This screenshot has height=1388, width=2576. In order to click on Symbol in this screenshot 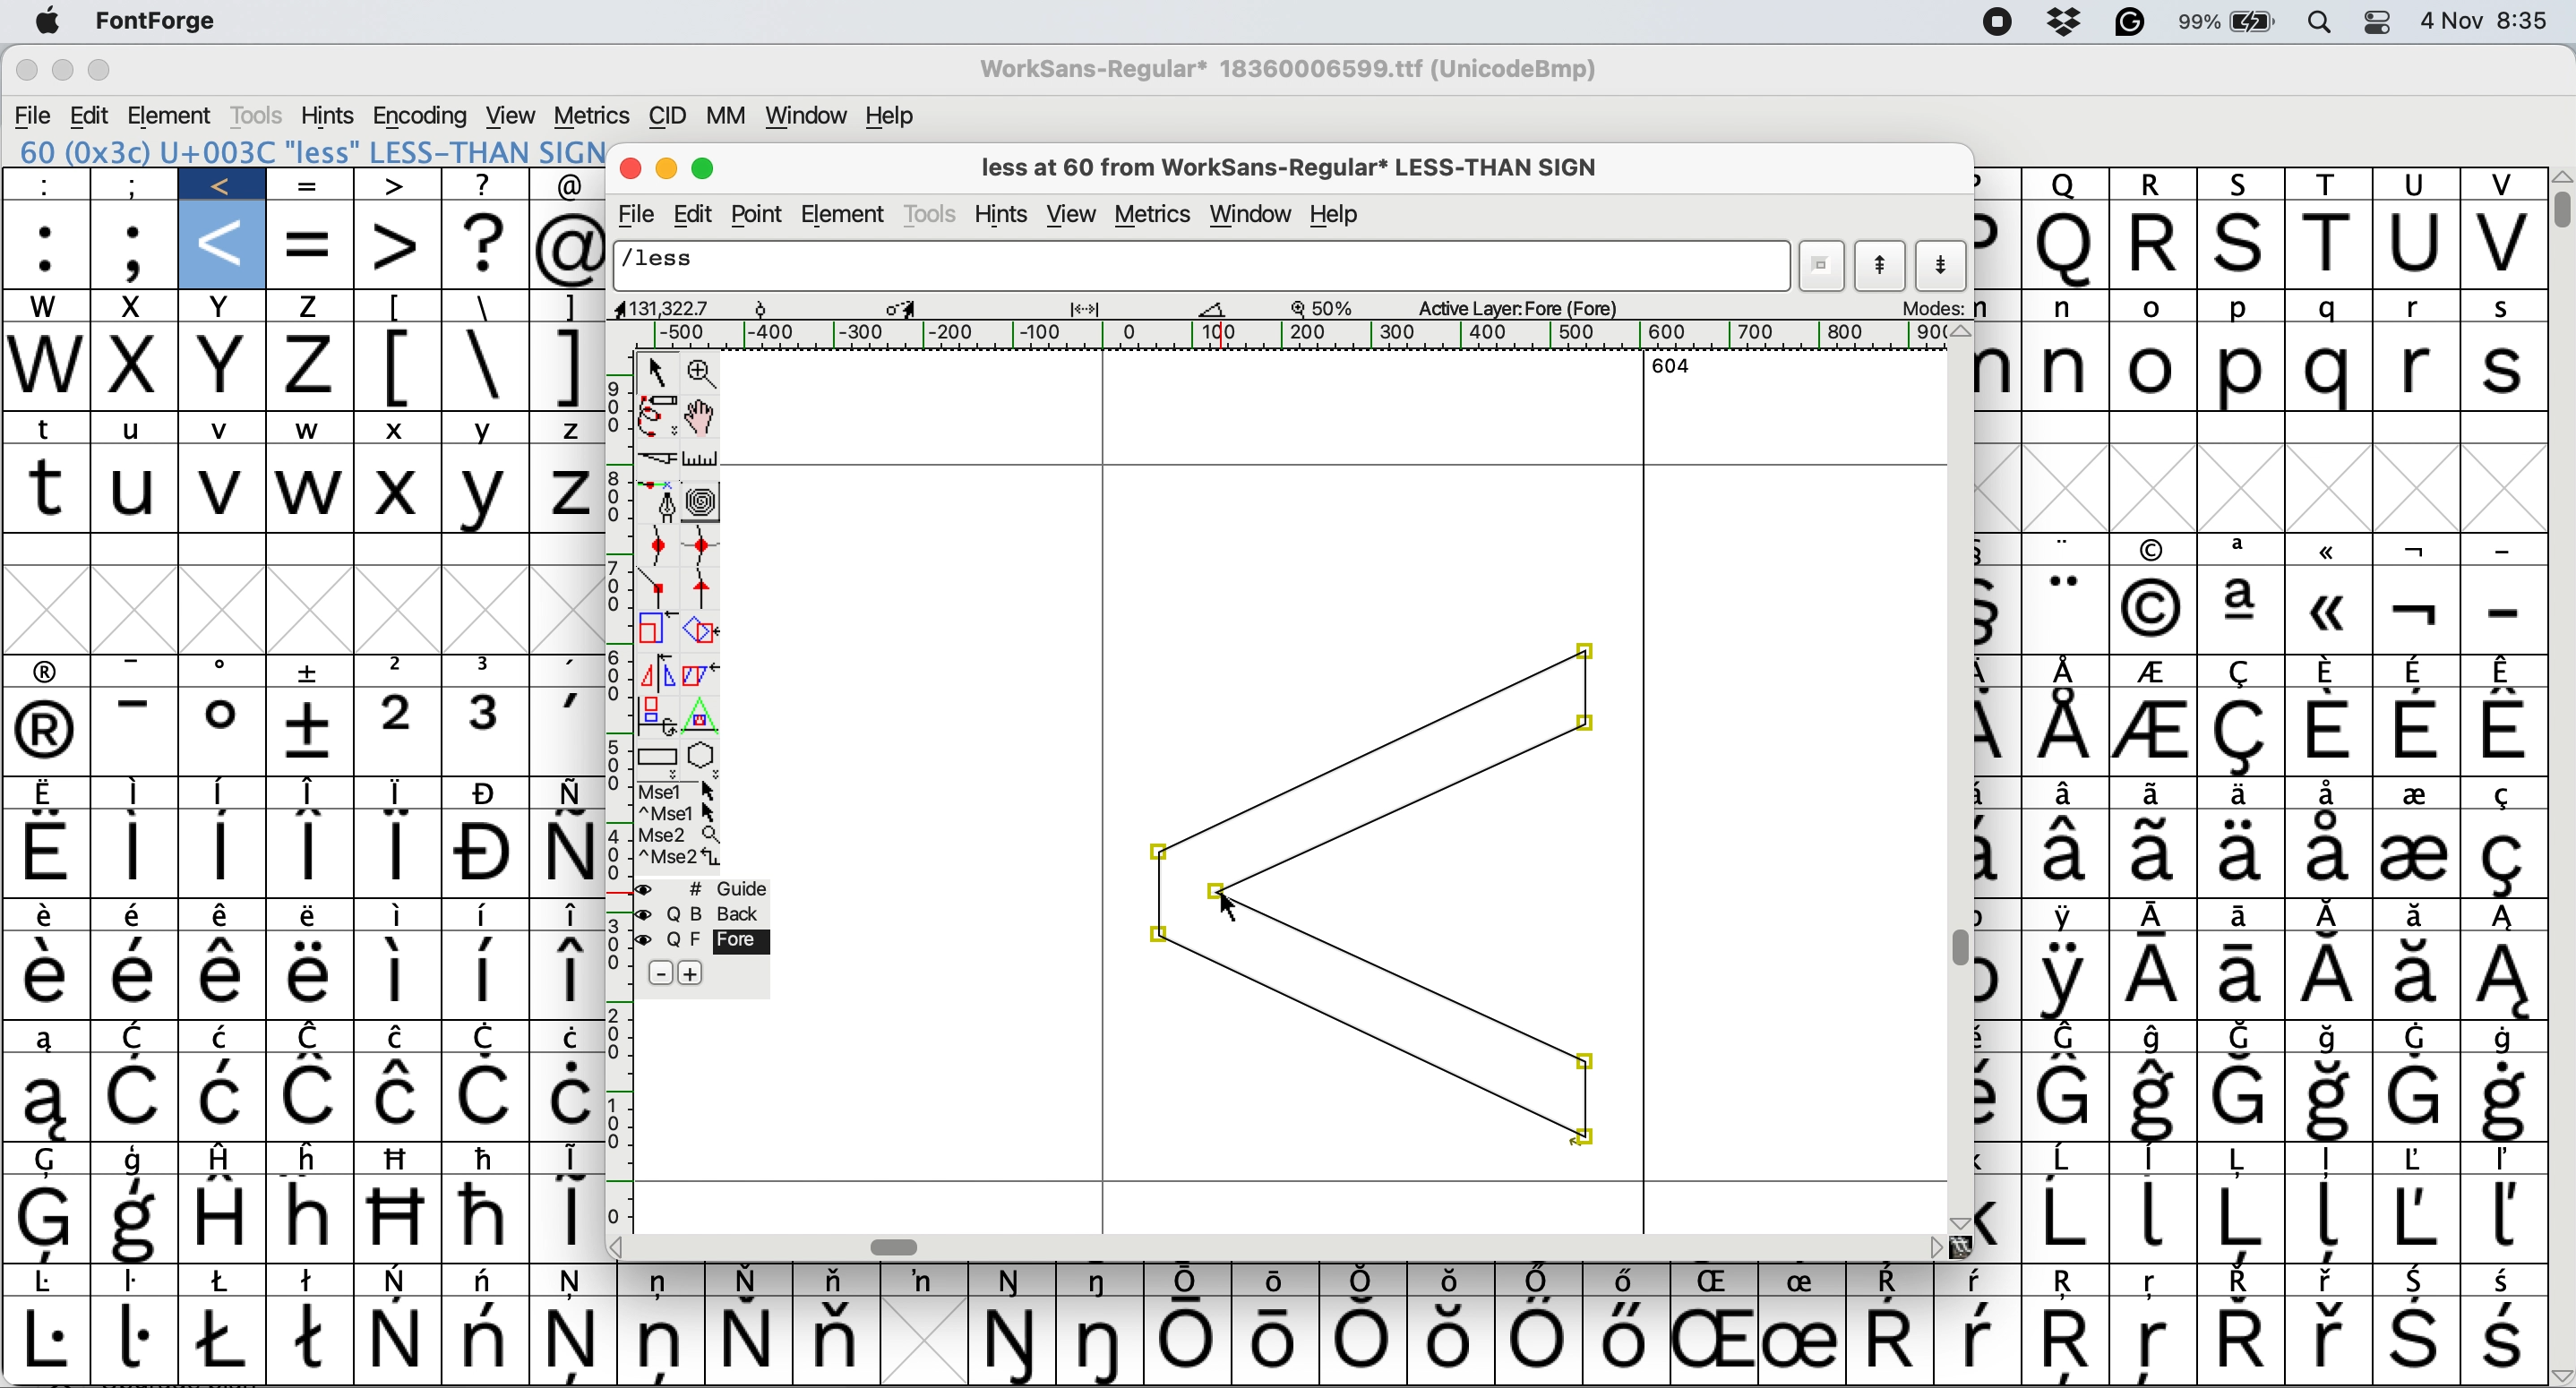, I will do `click(306, 732)`.